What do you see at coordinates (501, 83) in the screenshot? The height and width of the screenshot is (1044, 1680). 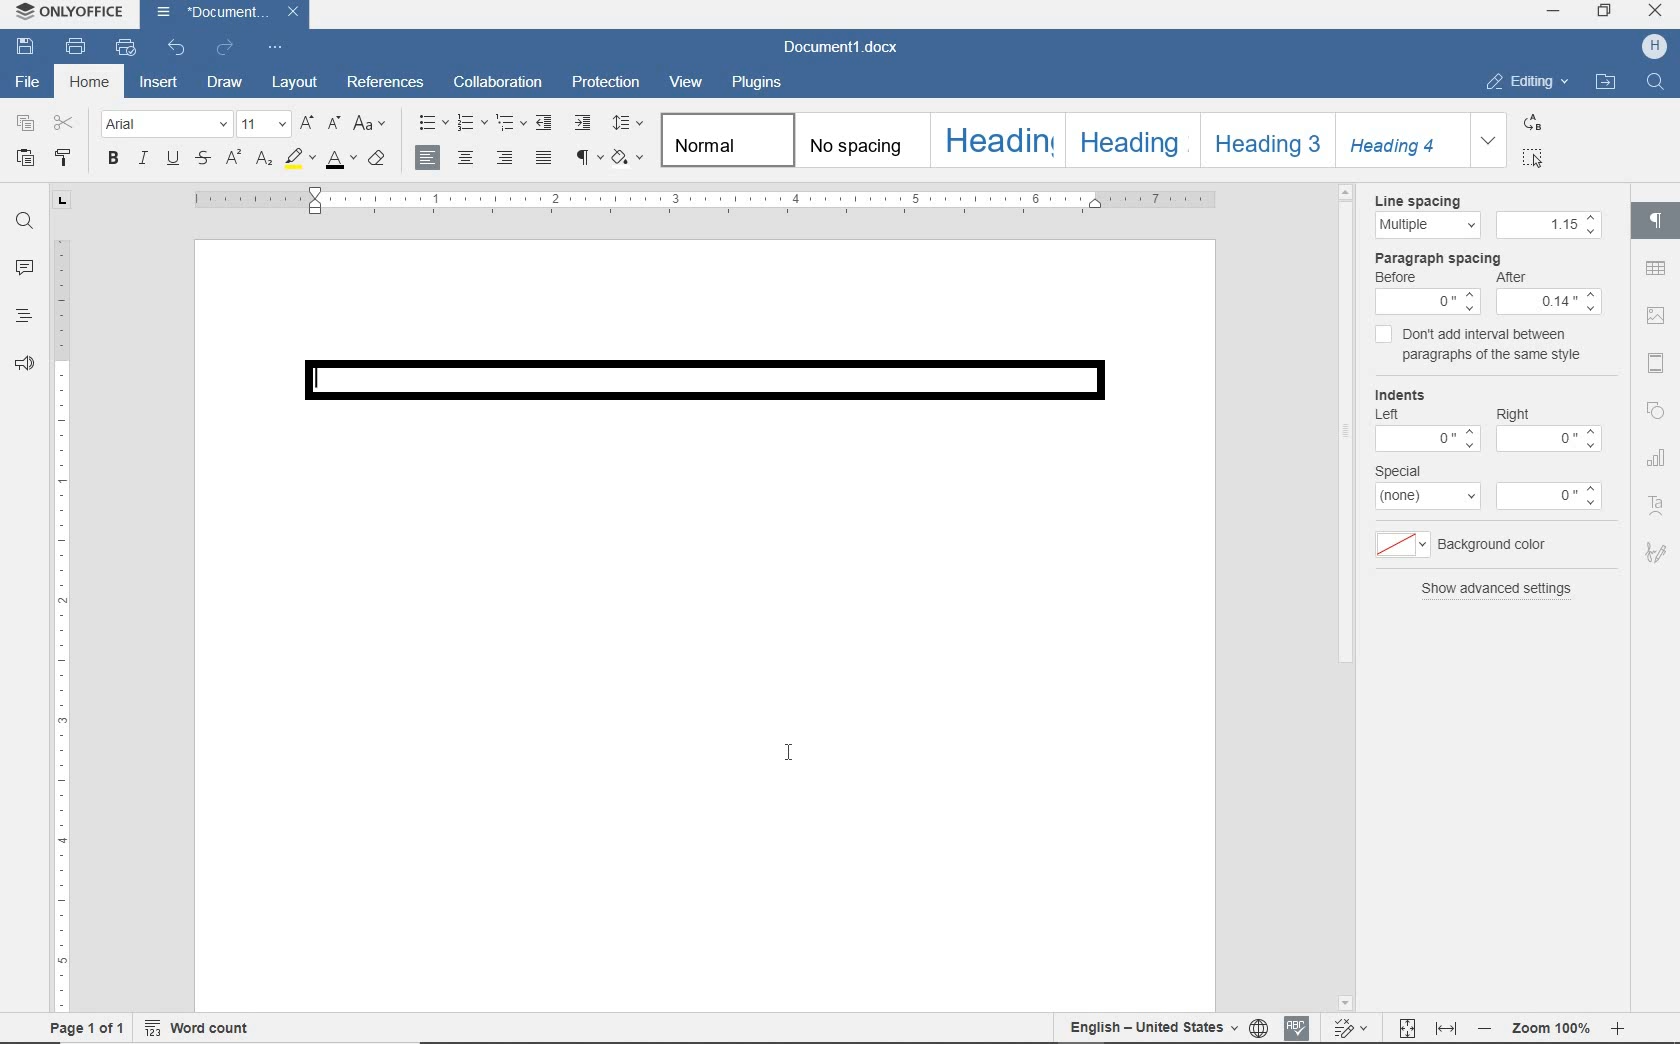 I see `collaboration` at bounding box center [501, 83].